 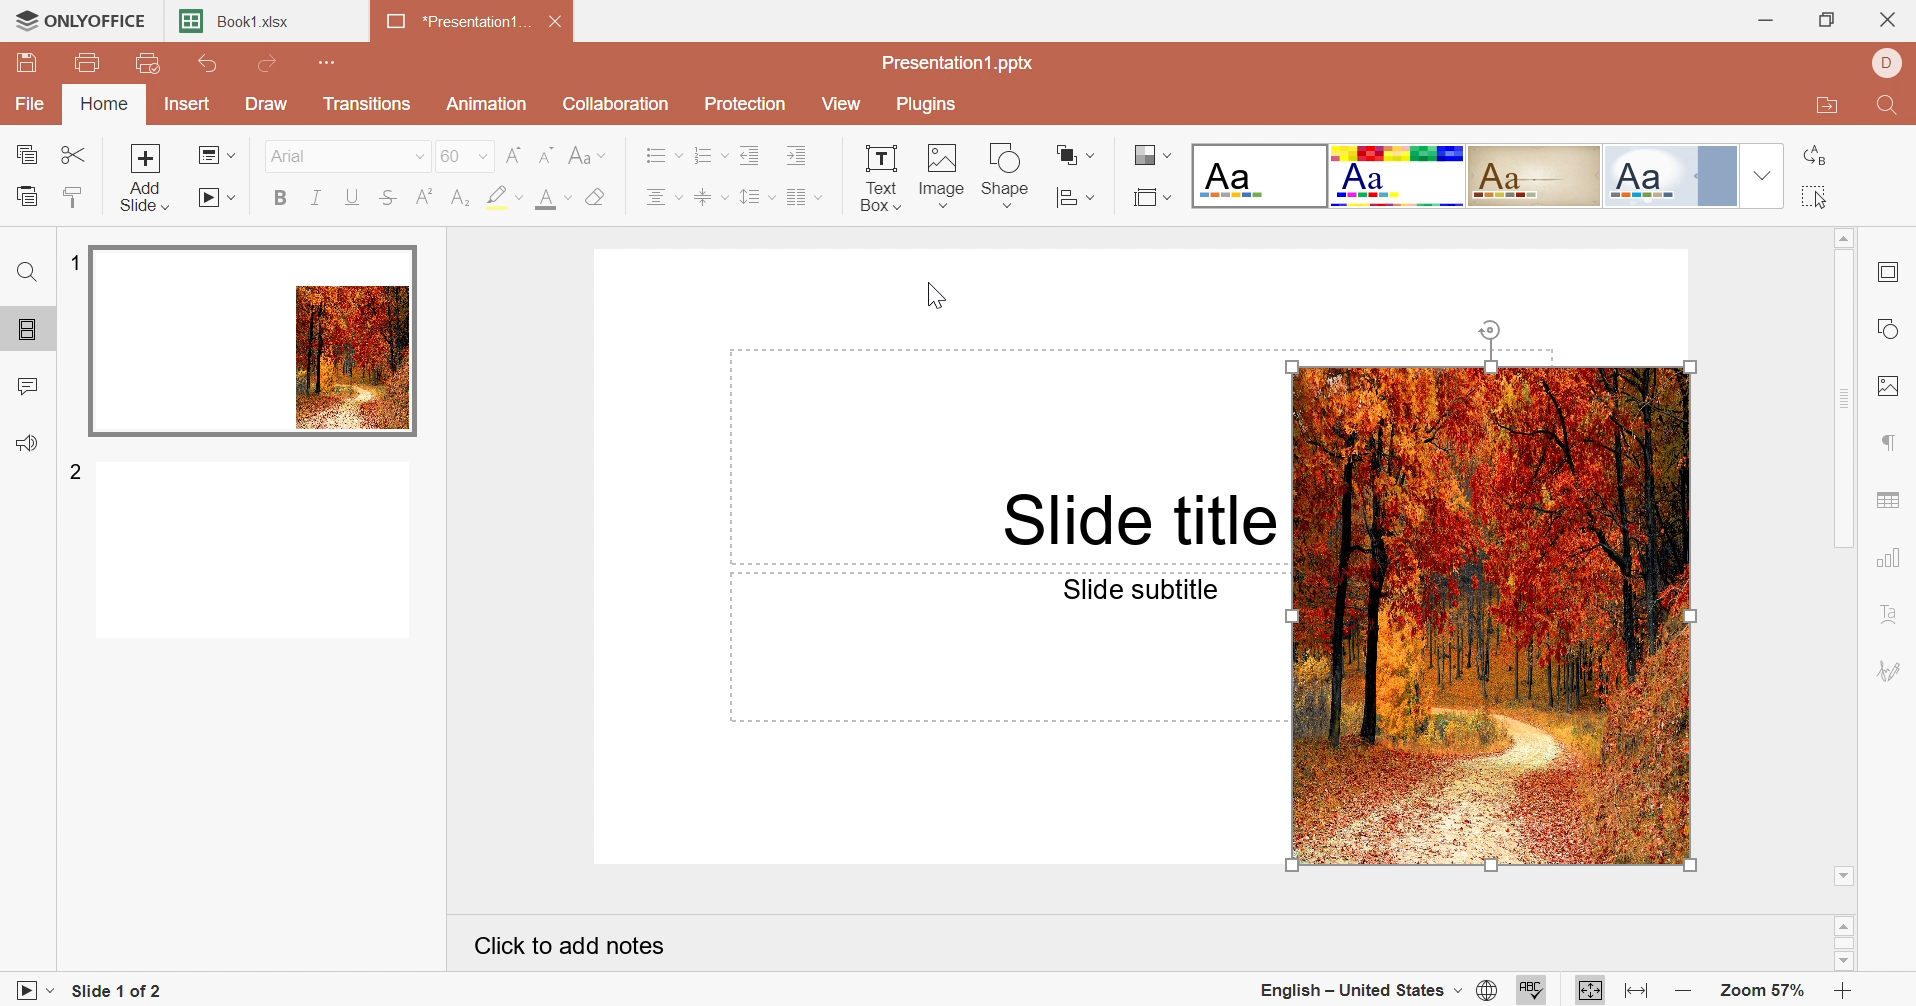 I want to click on Bullets, so click(x=664, y=157).